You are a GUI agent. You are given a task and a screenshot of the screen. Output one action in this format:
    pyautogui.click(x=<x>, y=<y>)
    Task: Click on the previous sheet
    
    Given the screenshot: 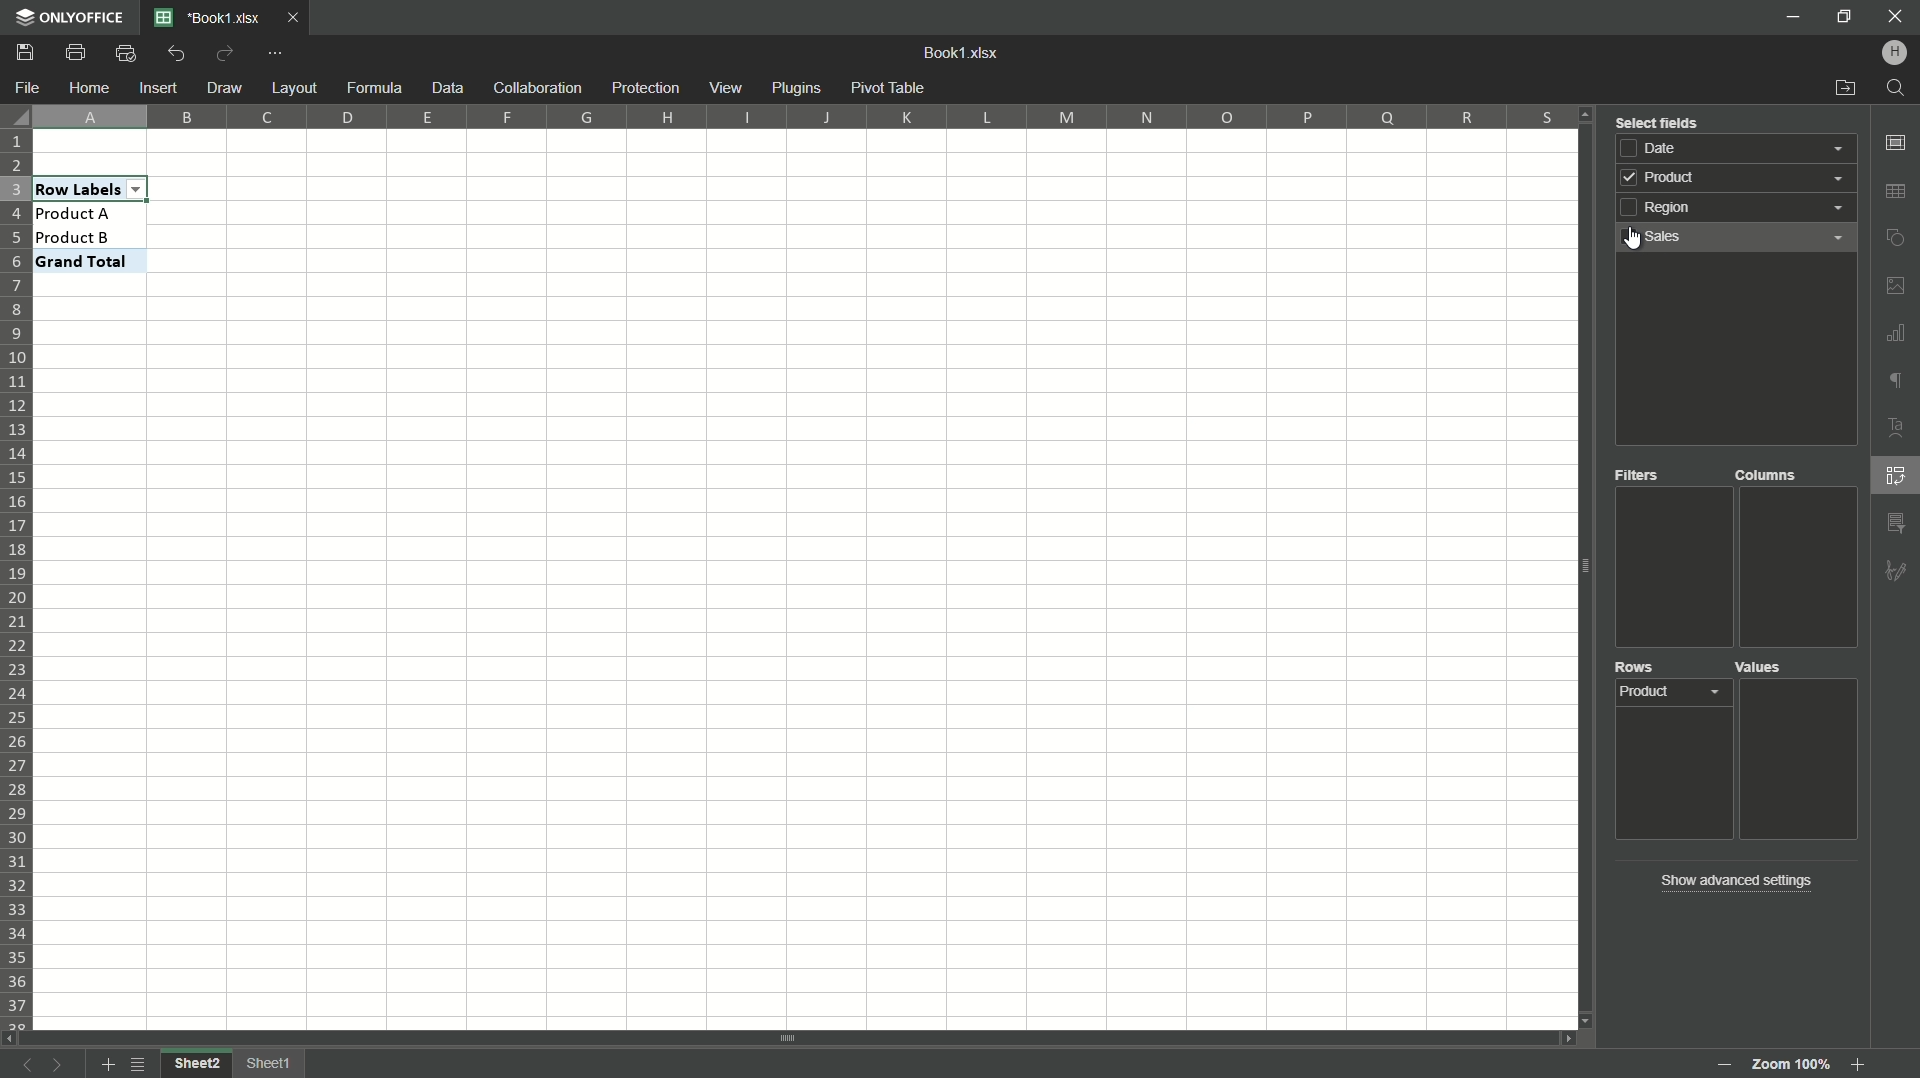 What is the action you would take?
    pyautogui.click(x=25, y=1068)
    